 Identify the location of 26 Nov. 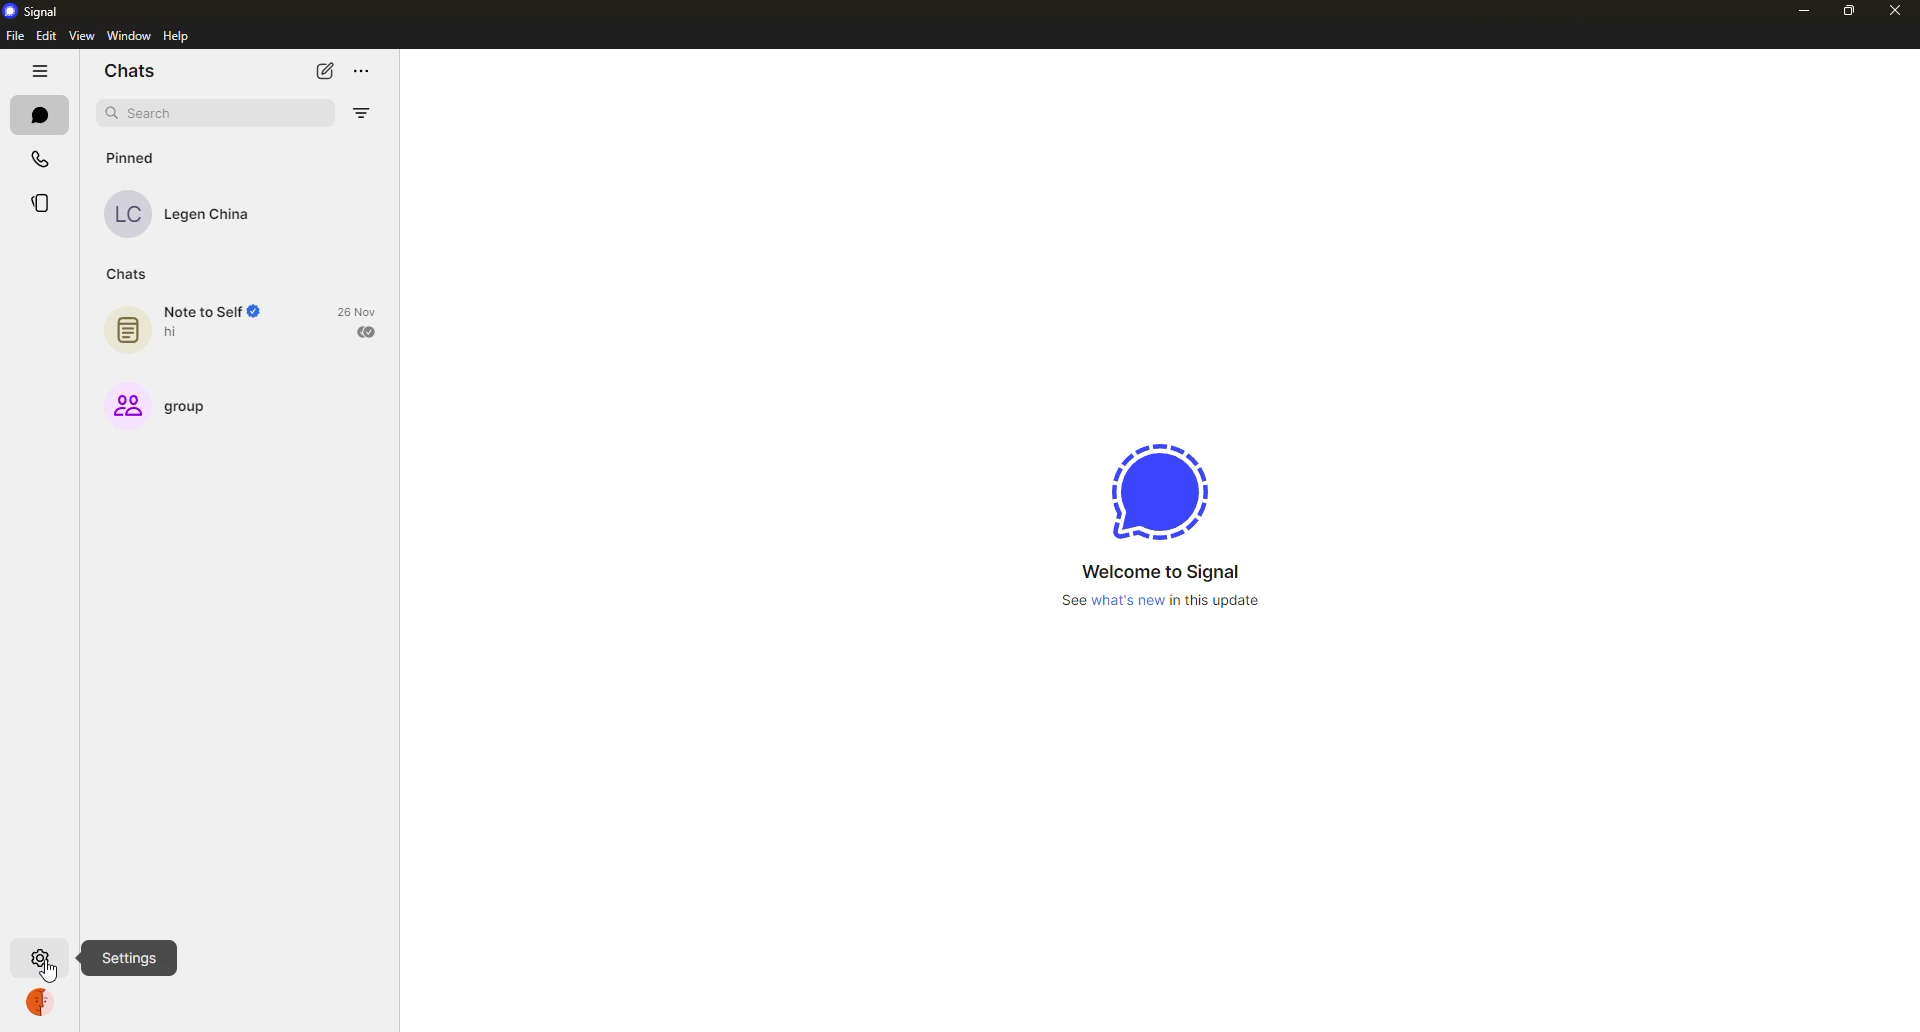
(357, 309).